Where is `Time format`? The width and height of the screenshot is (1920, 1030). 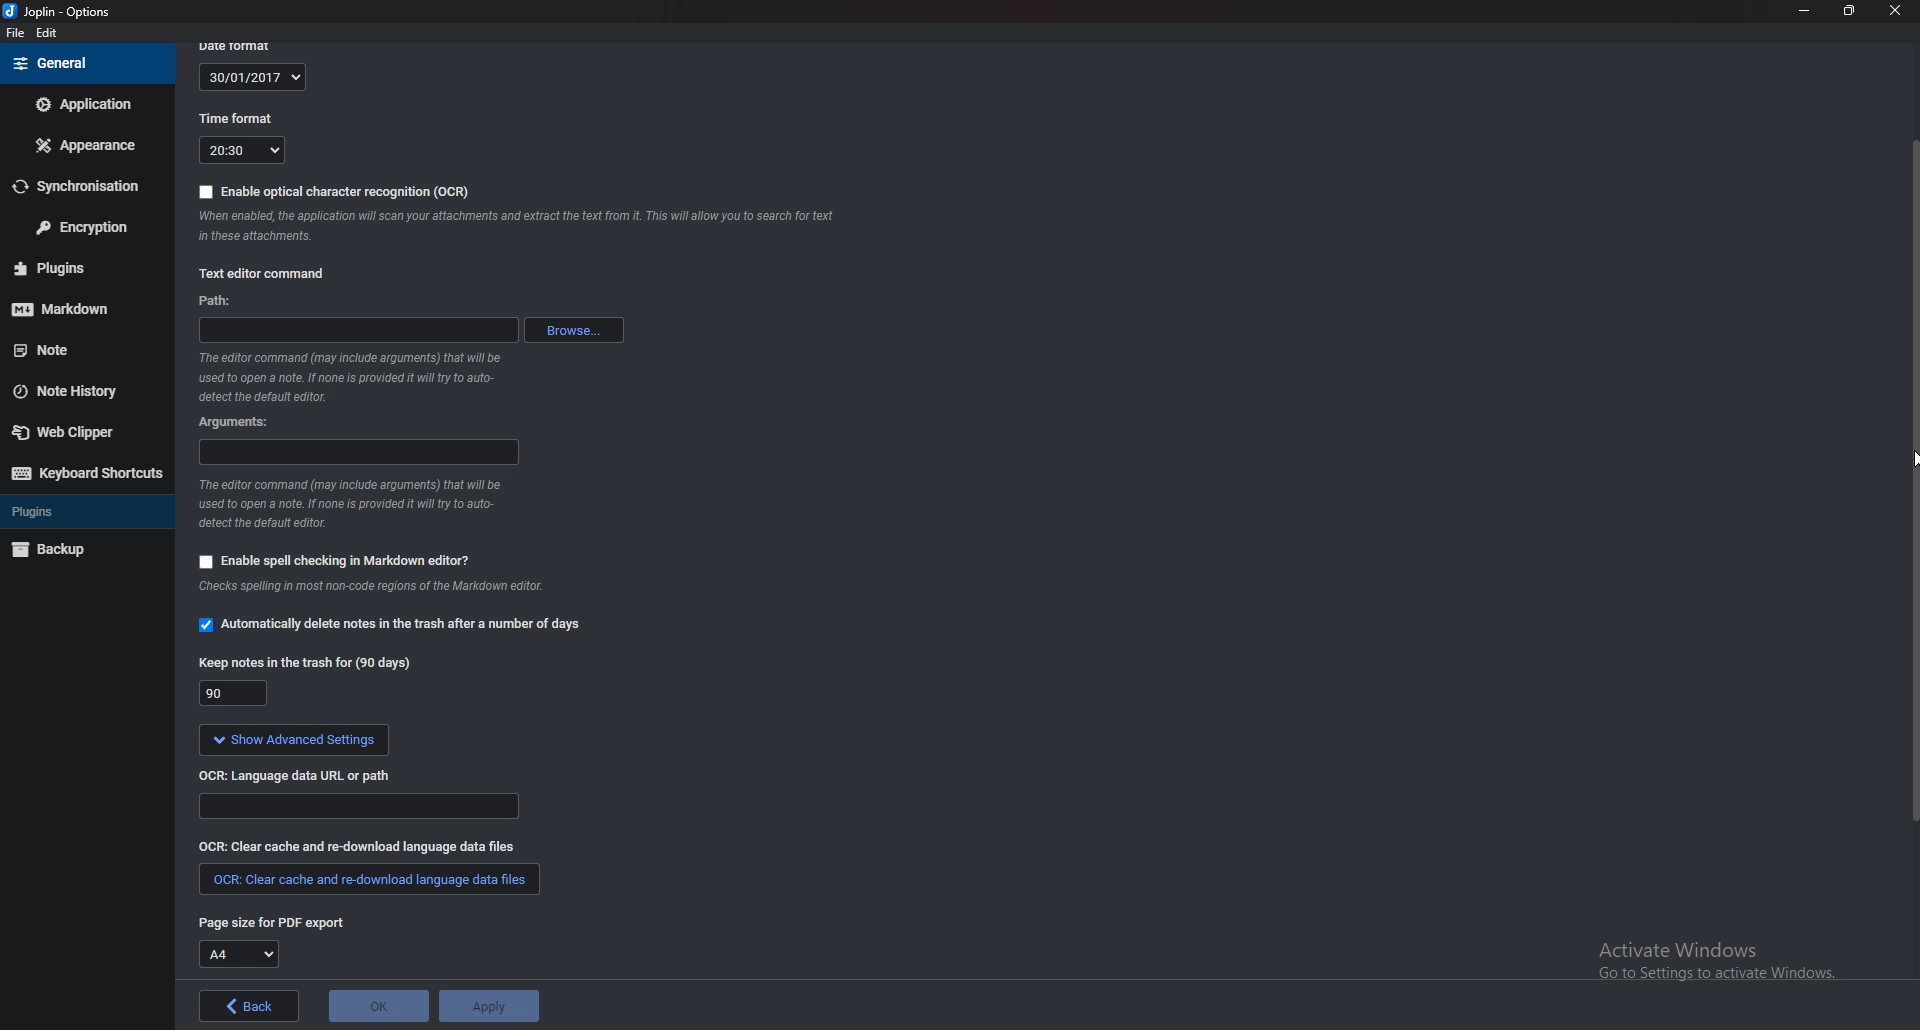
Time format is located at coordinates (238, 116).